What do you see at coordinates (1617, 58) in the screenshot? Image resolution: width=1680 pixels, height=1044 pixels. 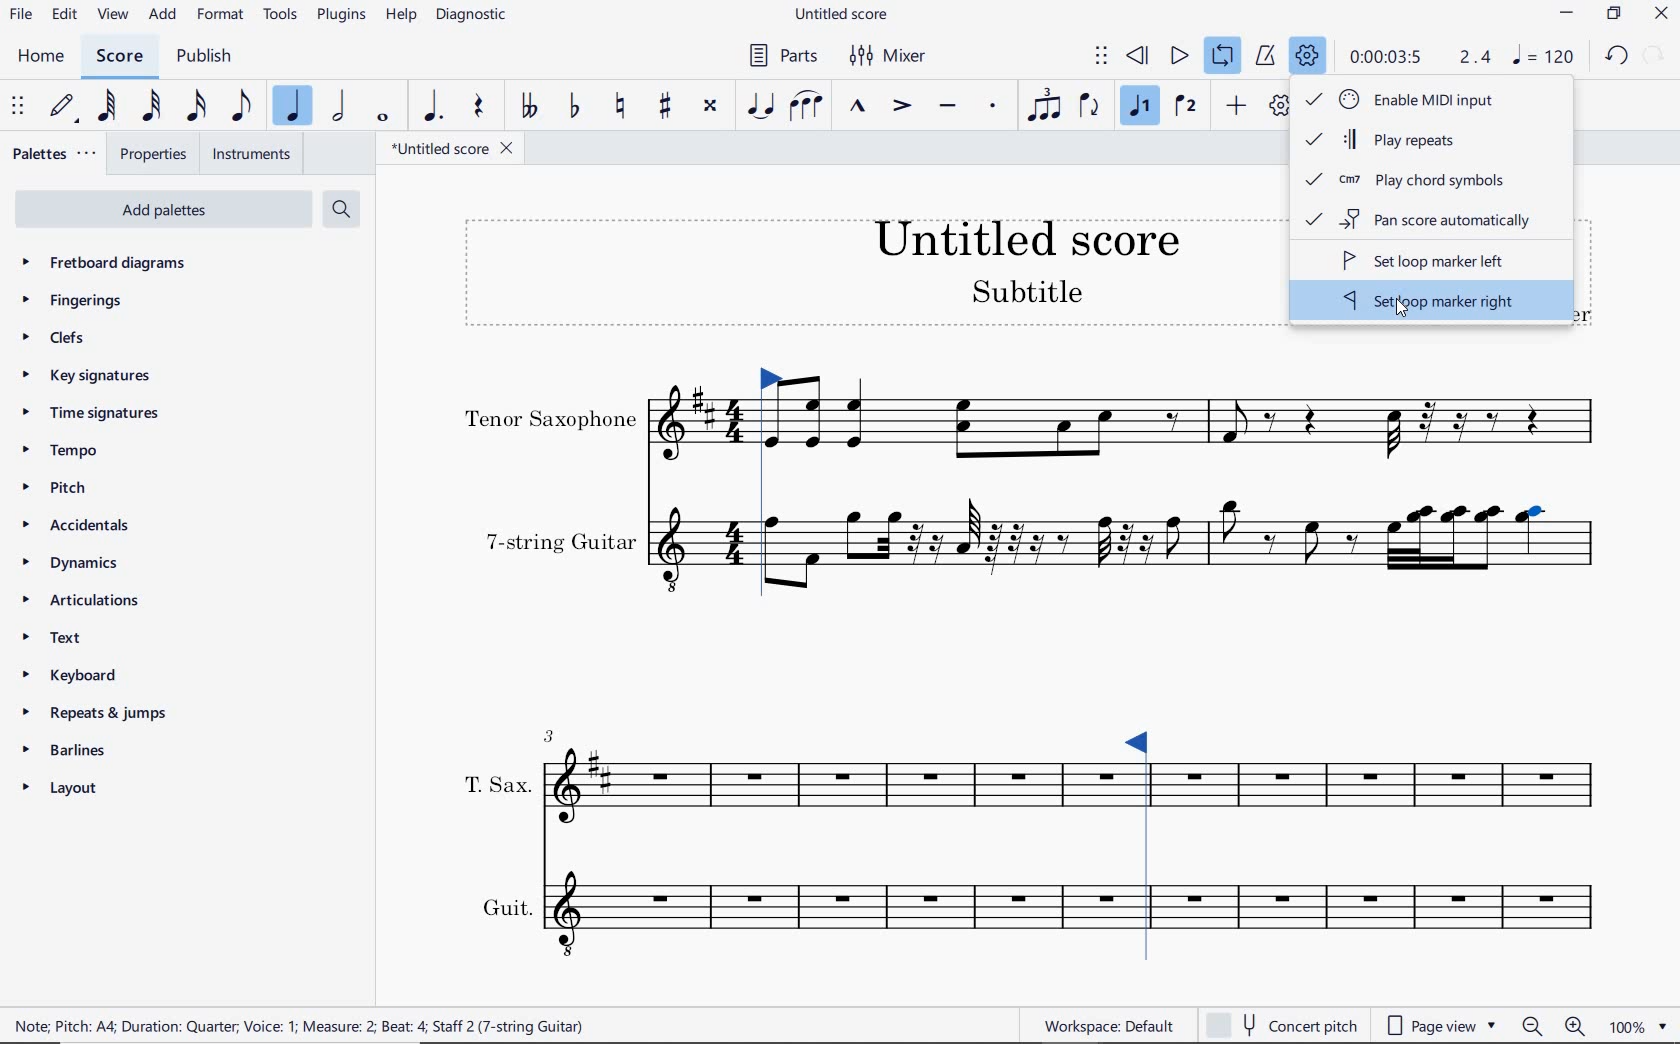 I see `UNDO` at bounding box center [1617, 58].